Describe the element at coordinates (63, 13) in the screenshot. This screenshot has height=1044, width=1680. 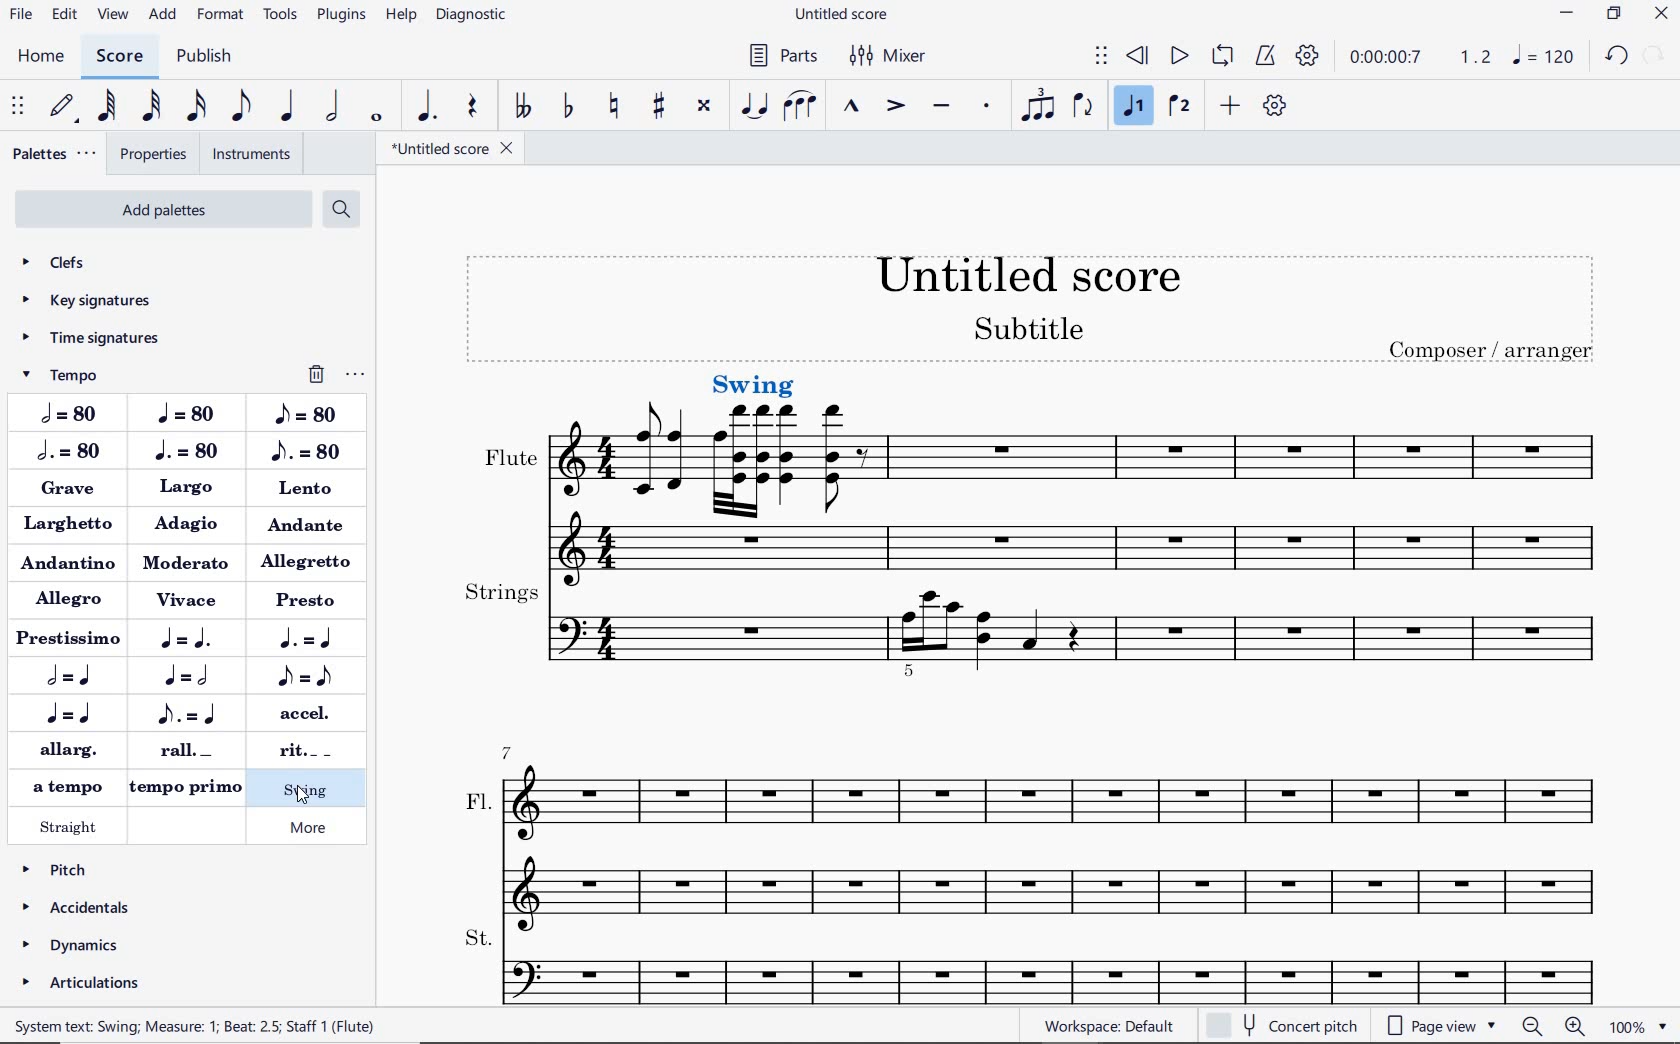
I see `edit` at that location.